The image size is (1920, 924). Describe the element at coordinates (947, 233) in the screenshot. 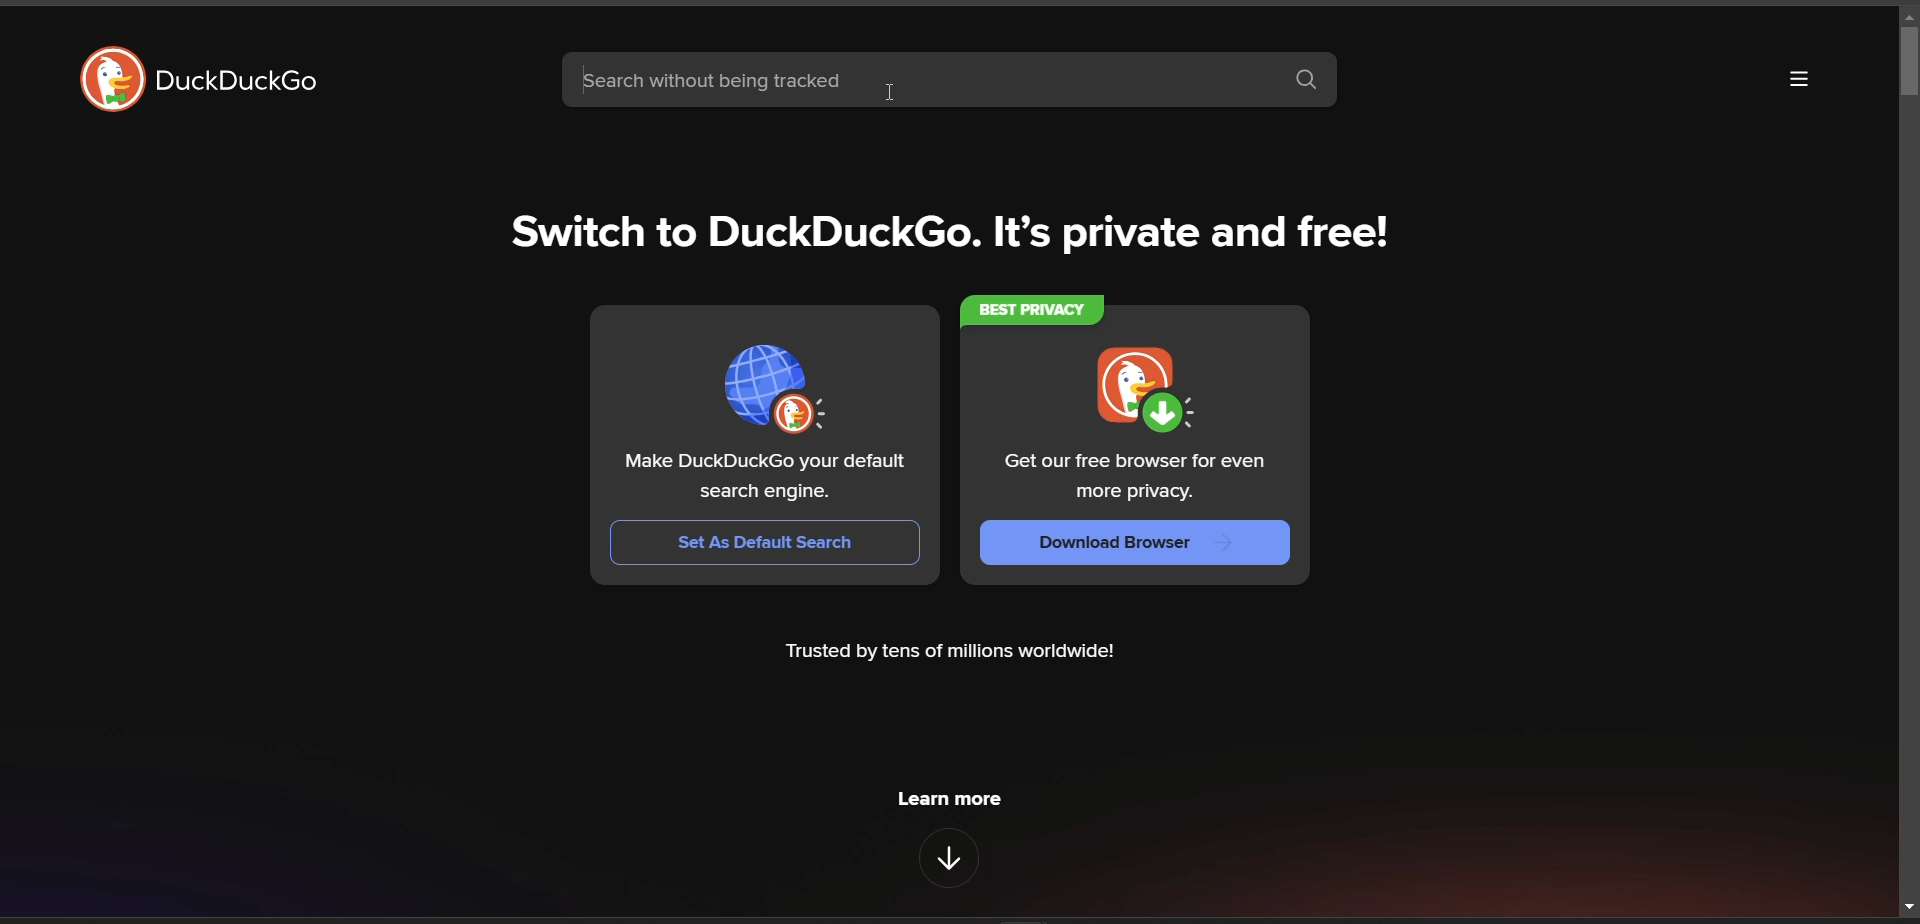

I see `Switch to DuckDuckGo. It’s private and free!` at that location.